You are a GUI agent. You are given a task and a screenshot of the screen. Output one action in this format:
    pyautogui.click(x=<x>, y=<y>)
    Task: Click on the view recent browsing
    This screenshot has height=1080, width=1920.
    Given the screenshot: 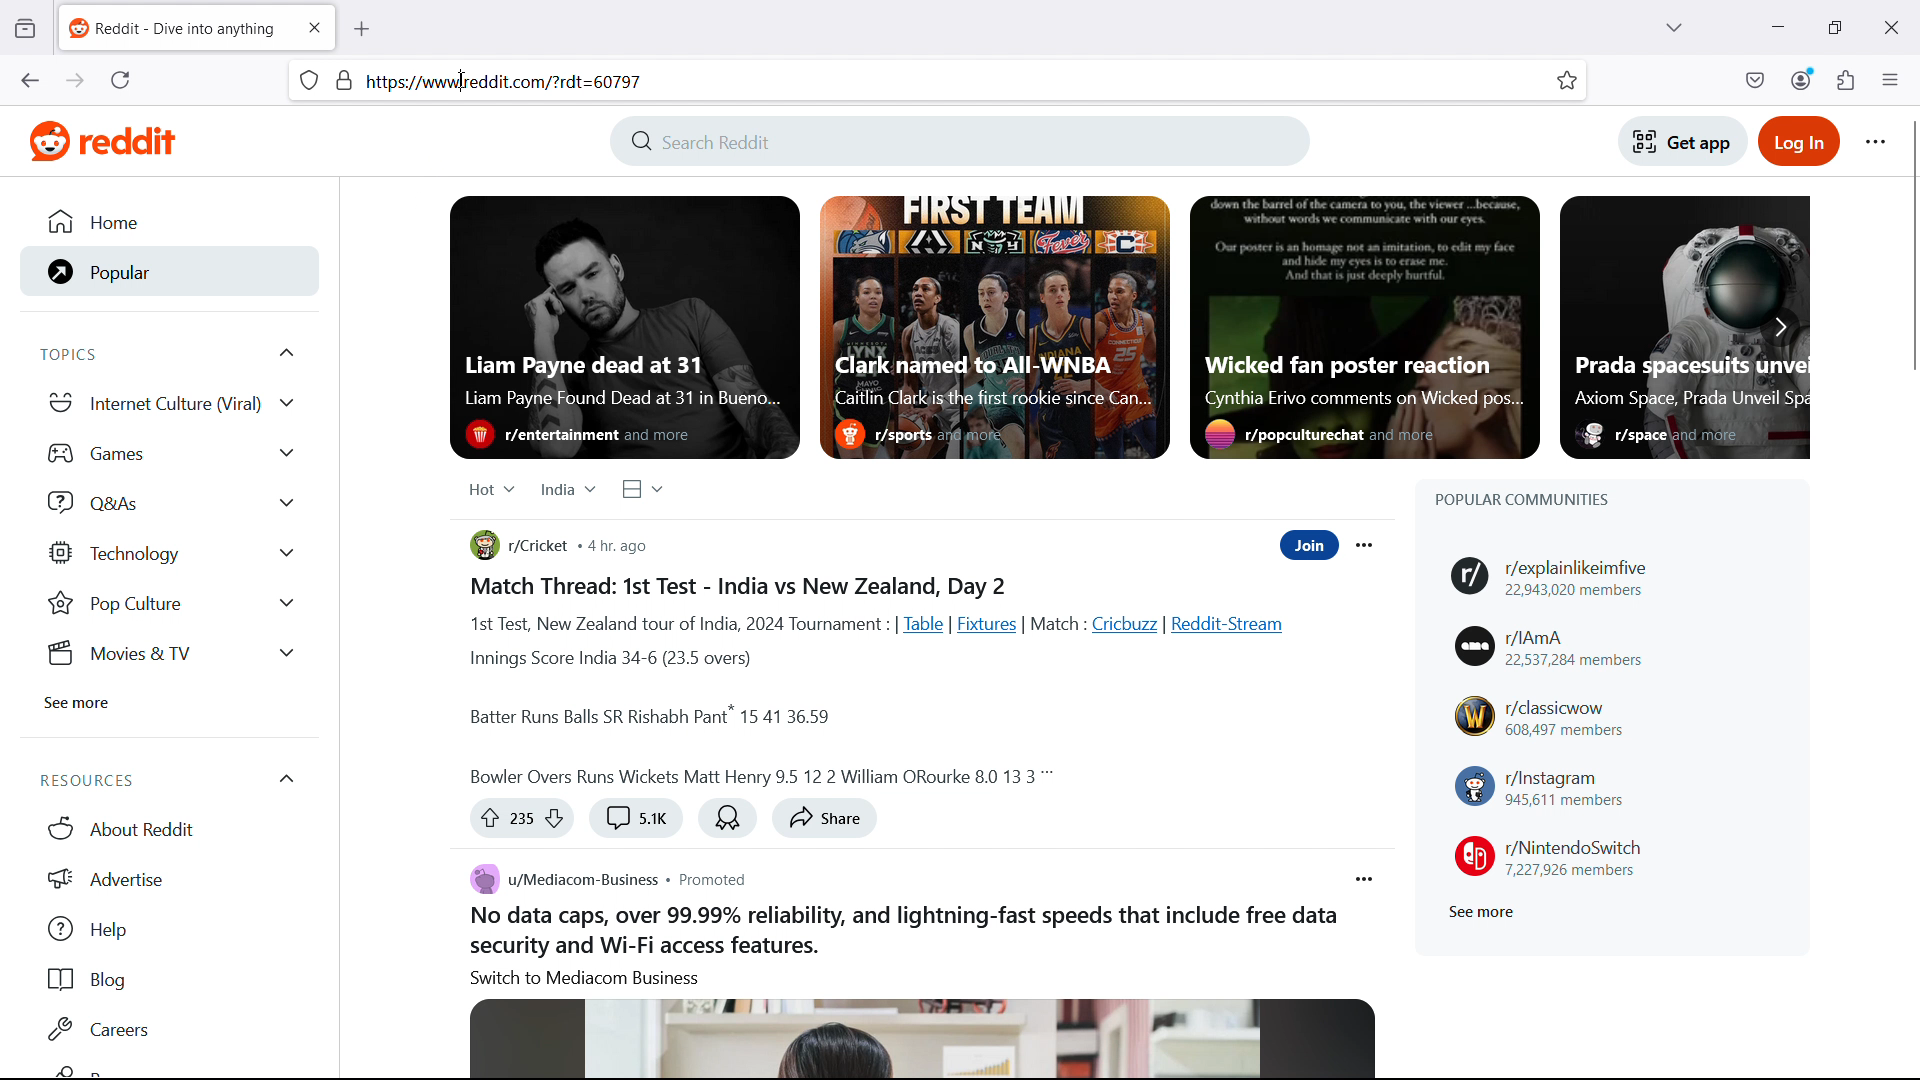 What is the action you would take?
    pyautogui.click(x=27, y=28)
    